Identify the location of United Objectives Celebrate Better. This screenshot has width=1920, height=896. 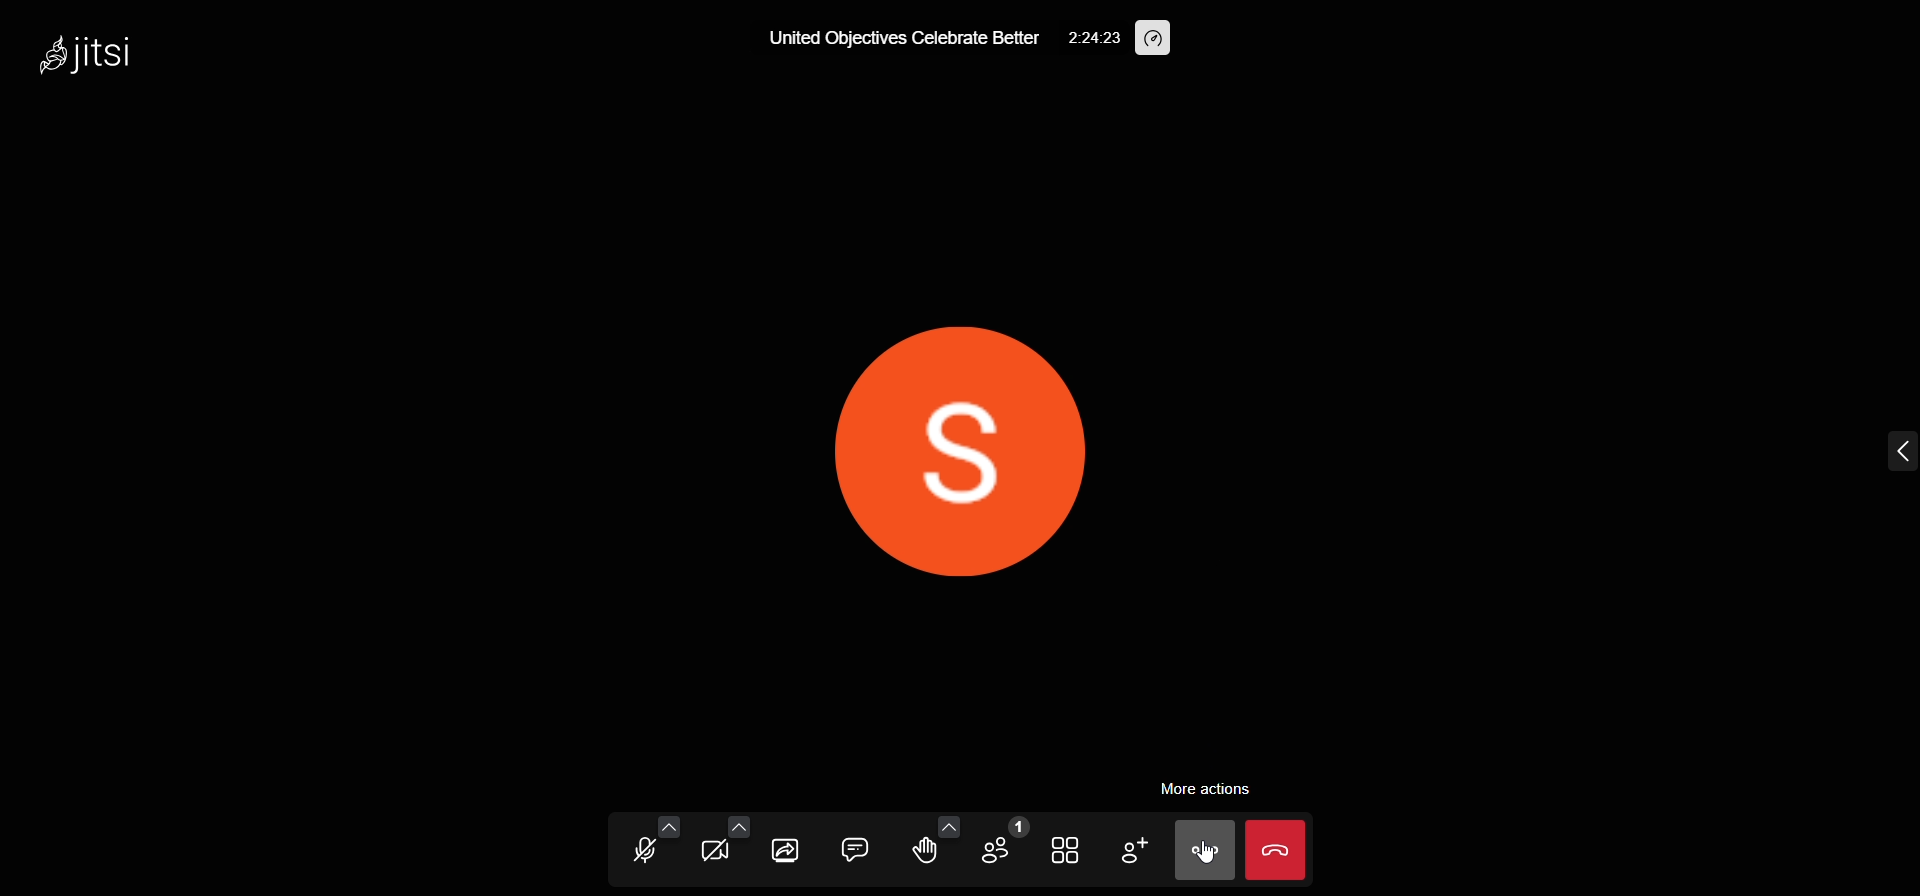
(904, 40).